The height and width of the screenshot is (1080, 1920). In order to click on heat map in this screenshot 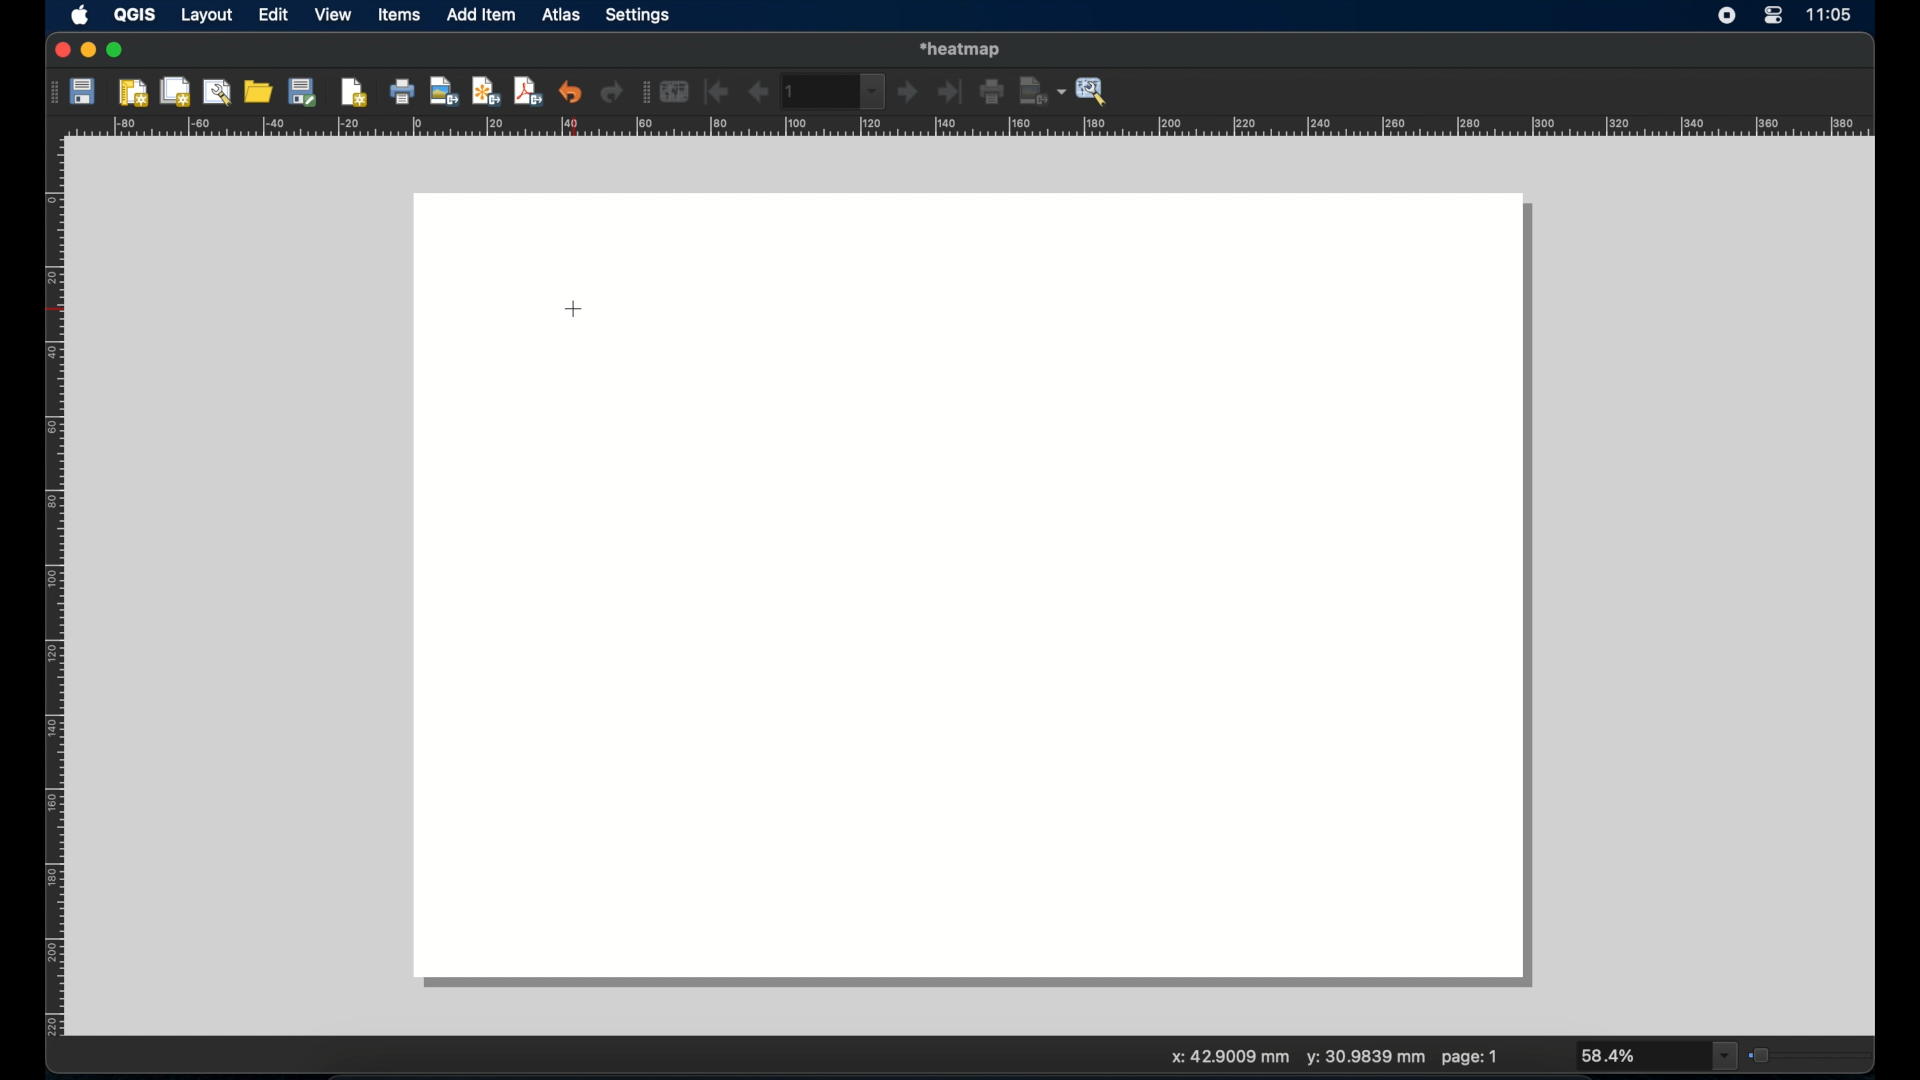, I will do `click(965, 47)`.